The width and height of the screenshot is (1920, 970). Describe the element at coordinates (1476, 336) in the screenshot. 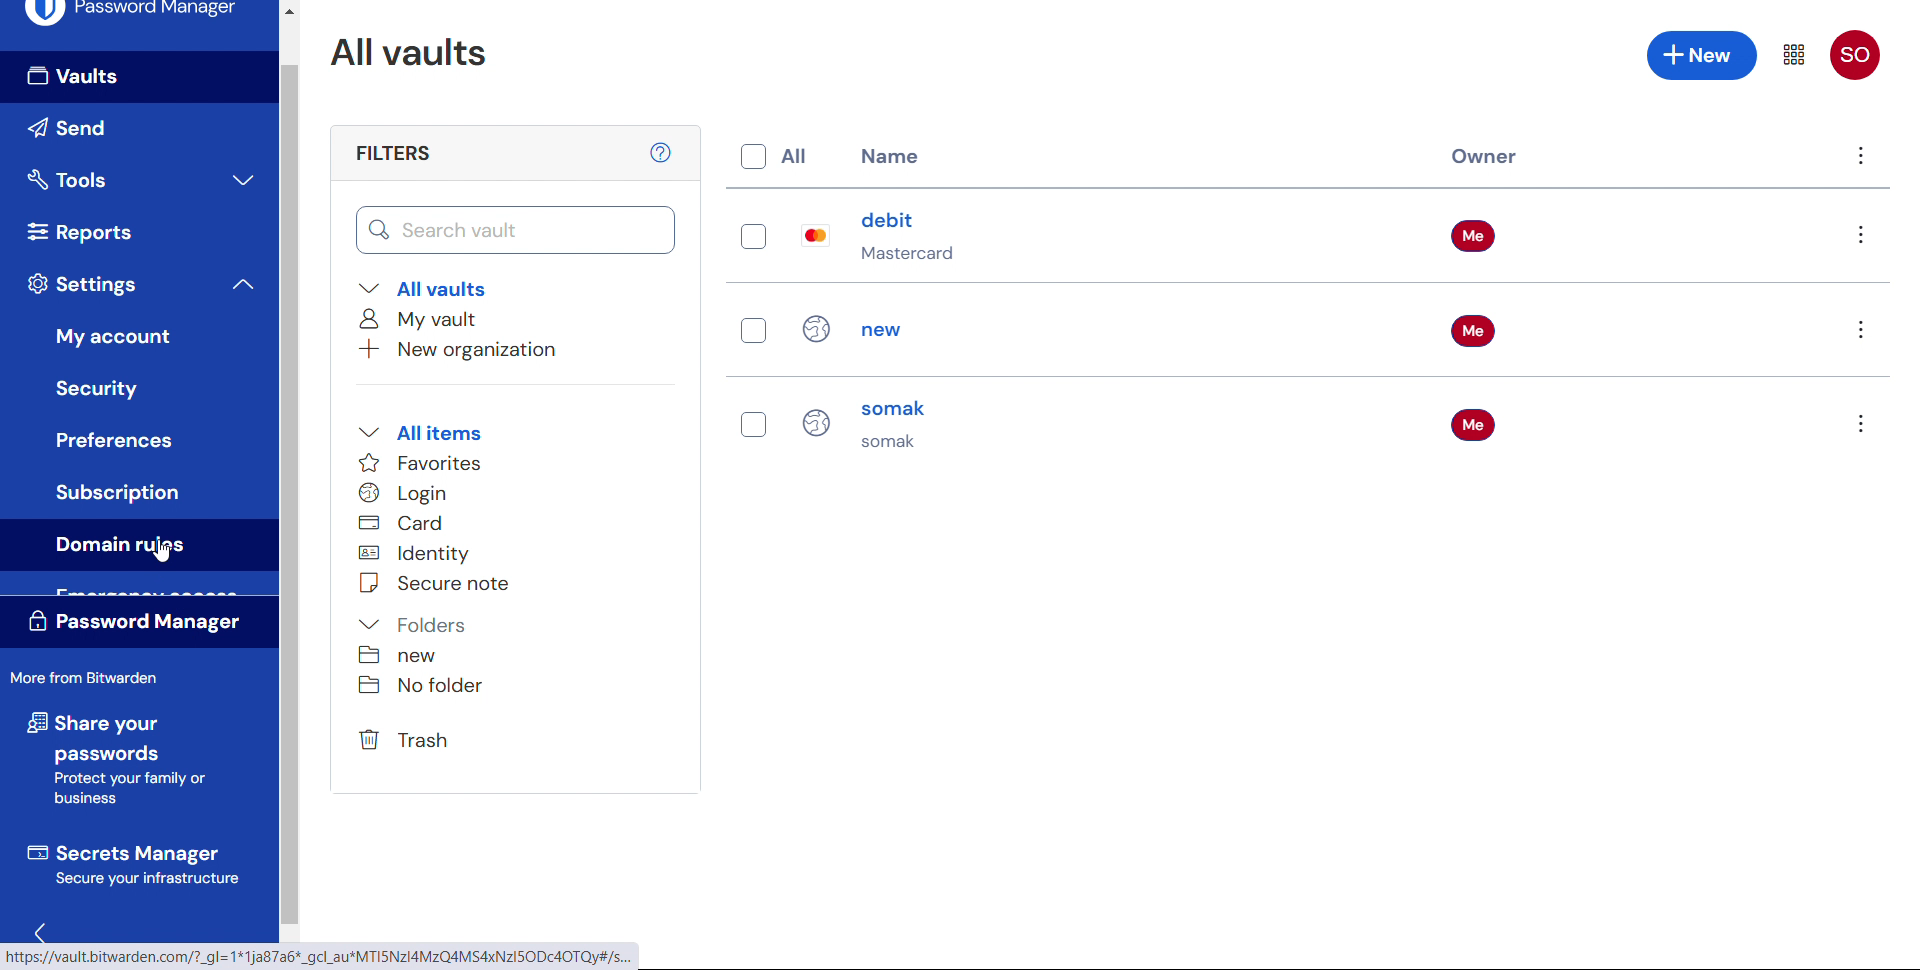

I see `Owner of the entries ` at that location.